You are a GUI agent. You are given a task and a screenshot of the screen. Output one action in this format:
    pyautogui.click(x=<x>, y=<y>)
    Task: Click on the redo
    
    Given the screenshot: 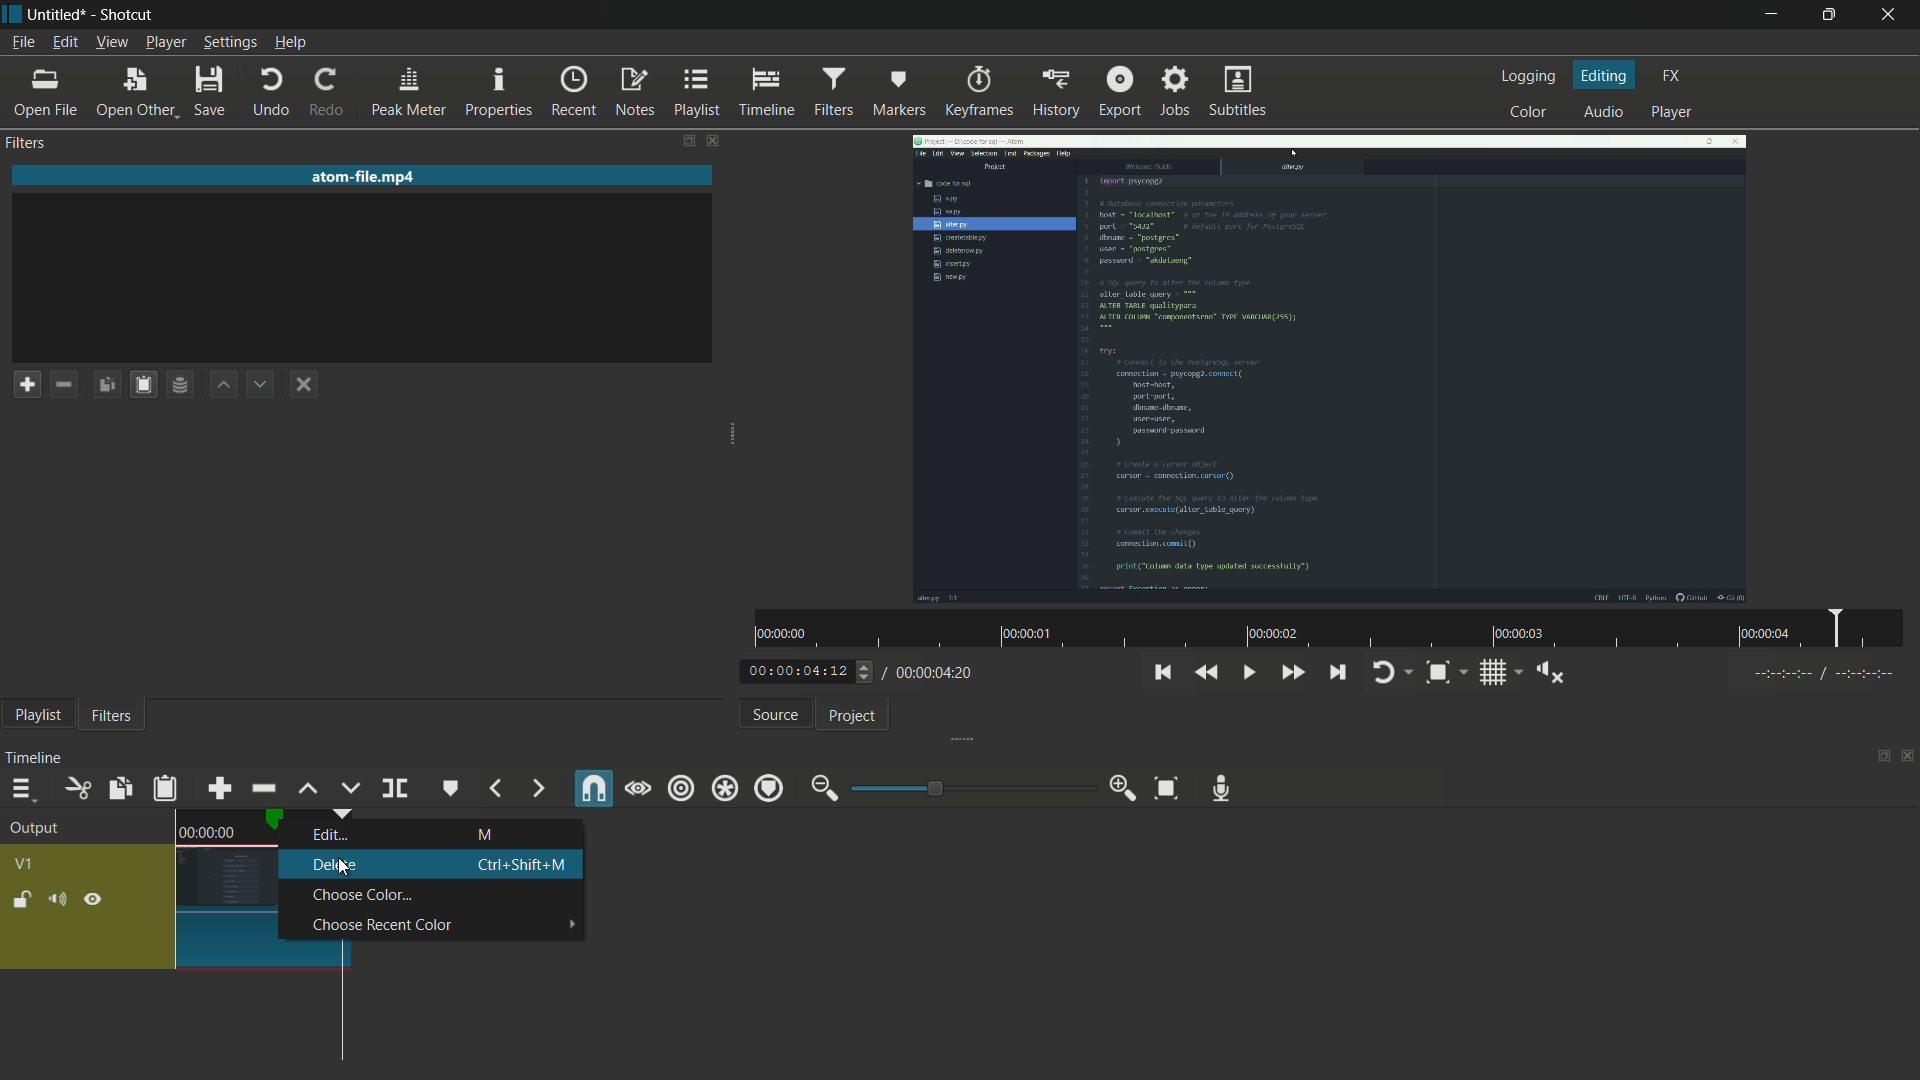 What is the action you would take?
    pyautogui.click(x=327, y=92)
    